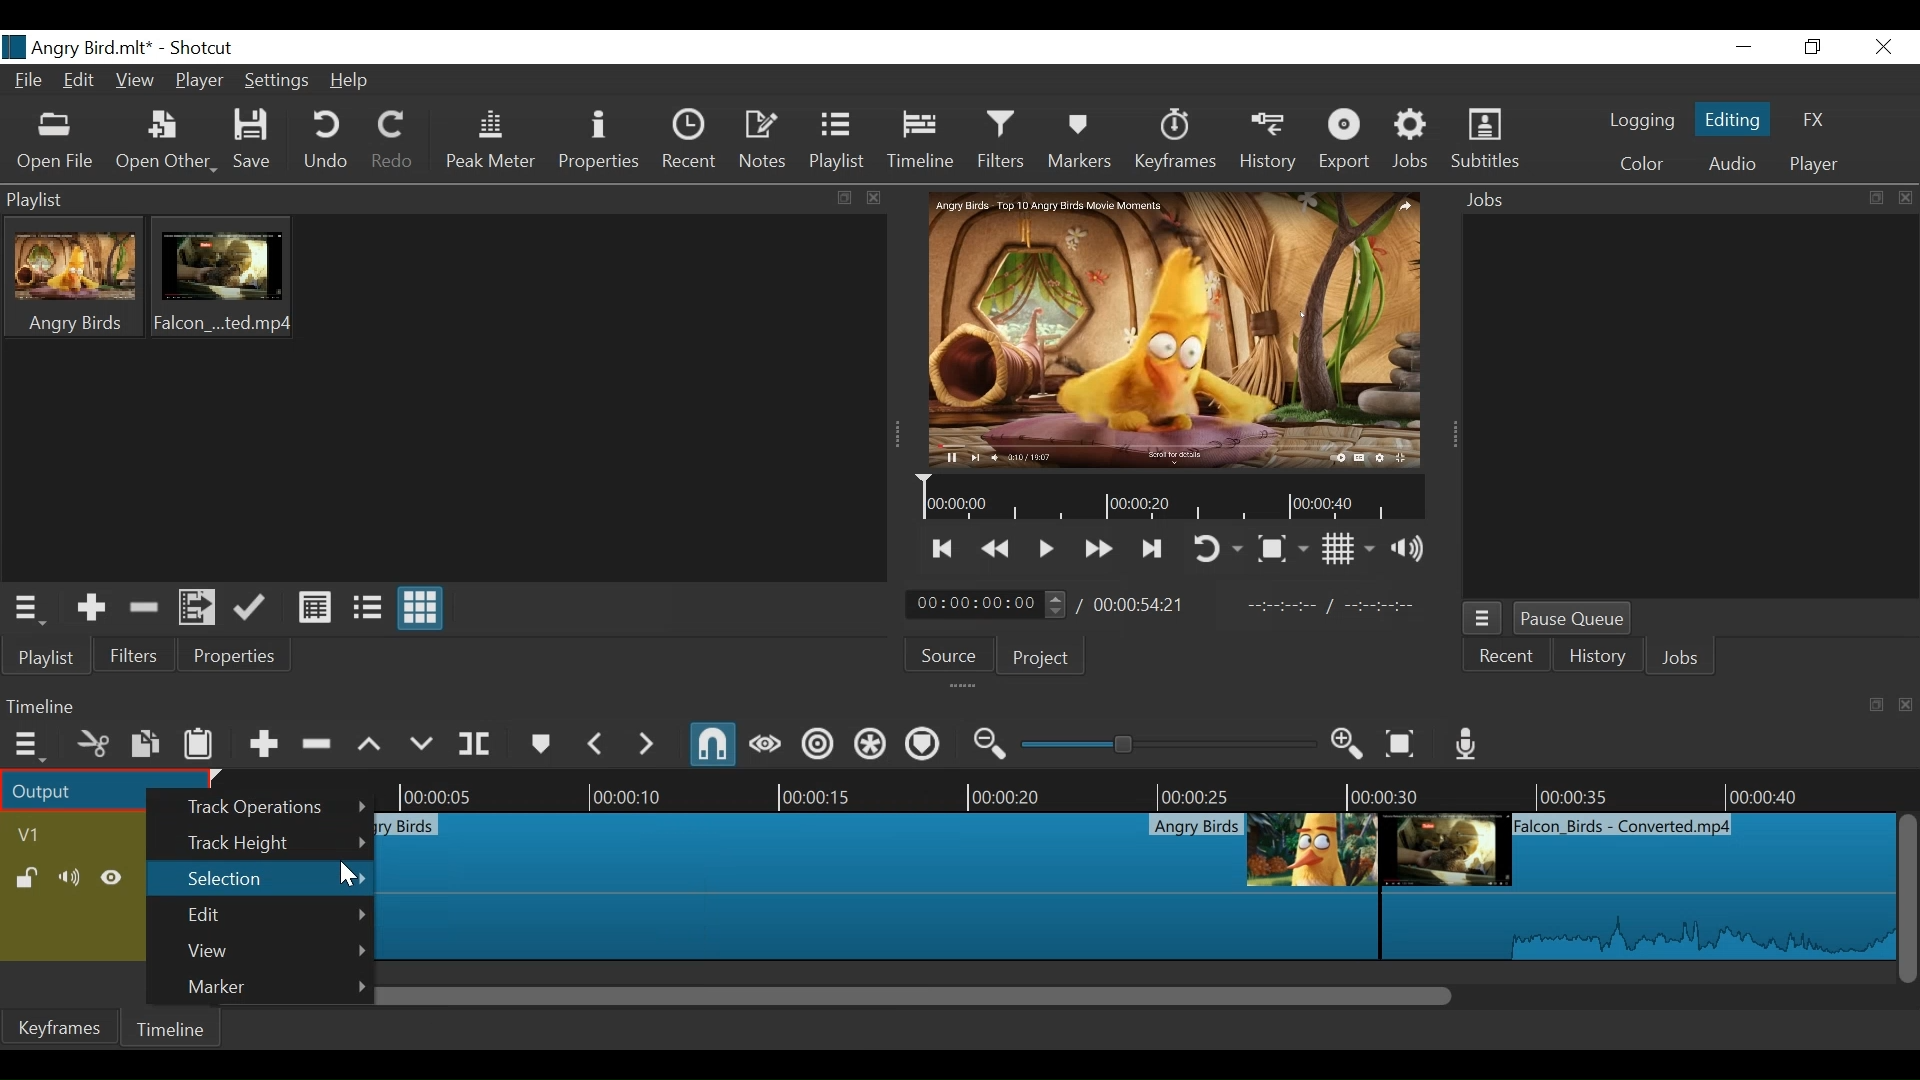 The image size is (1920, 1080). Describe the element at coordinates (838, 141) in the screenshot. I see `Playlist` at that location.